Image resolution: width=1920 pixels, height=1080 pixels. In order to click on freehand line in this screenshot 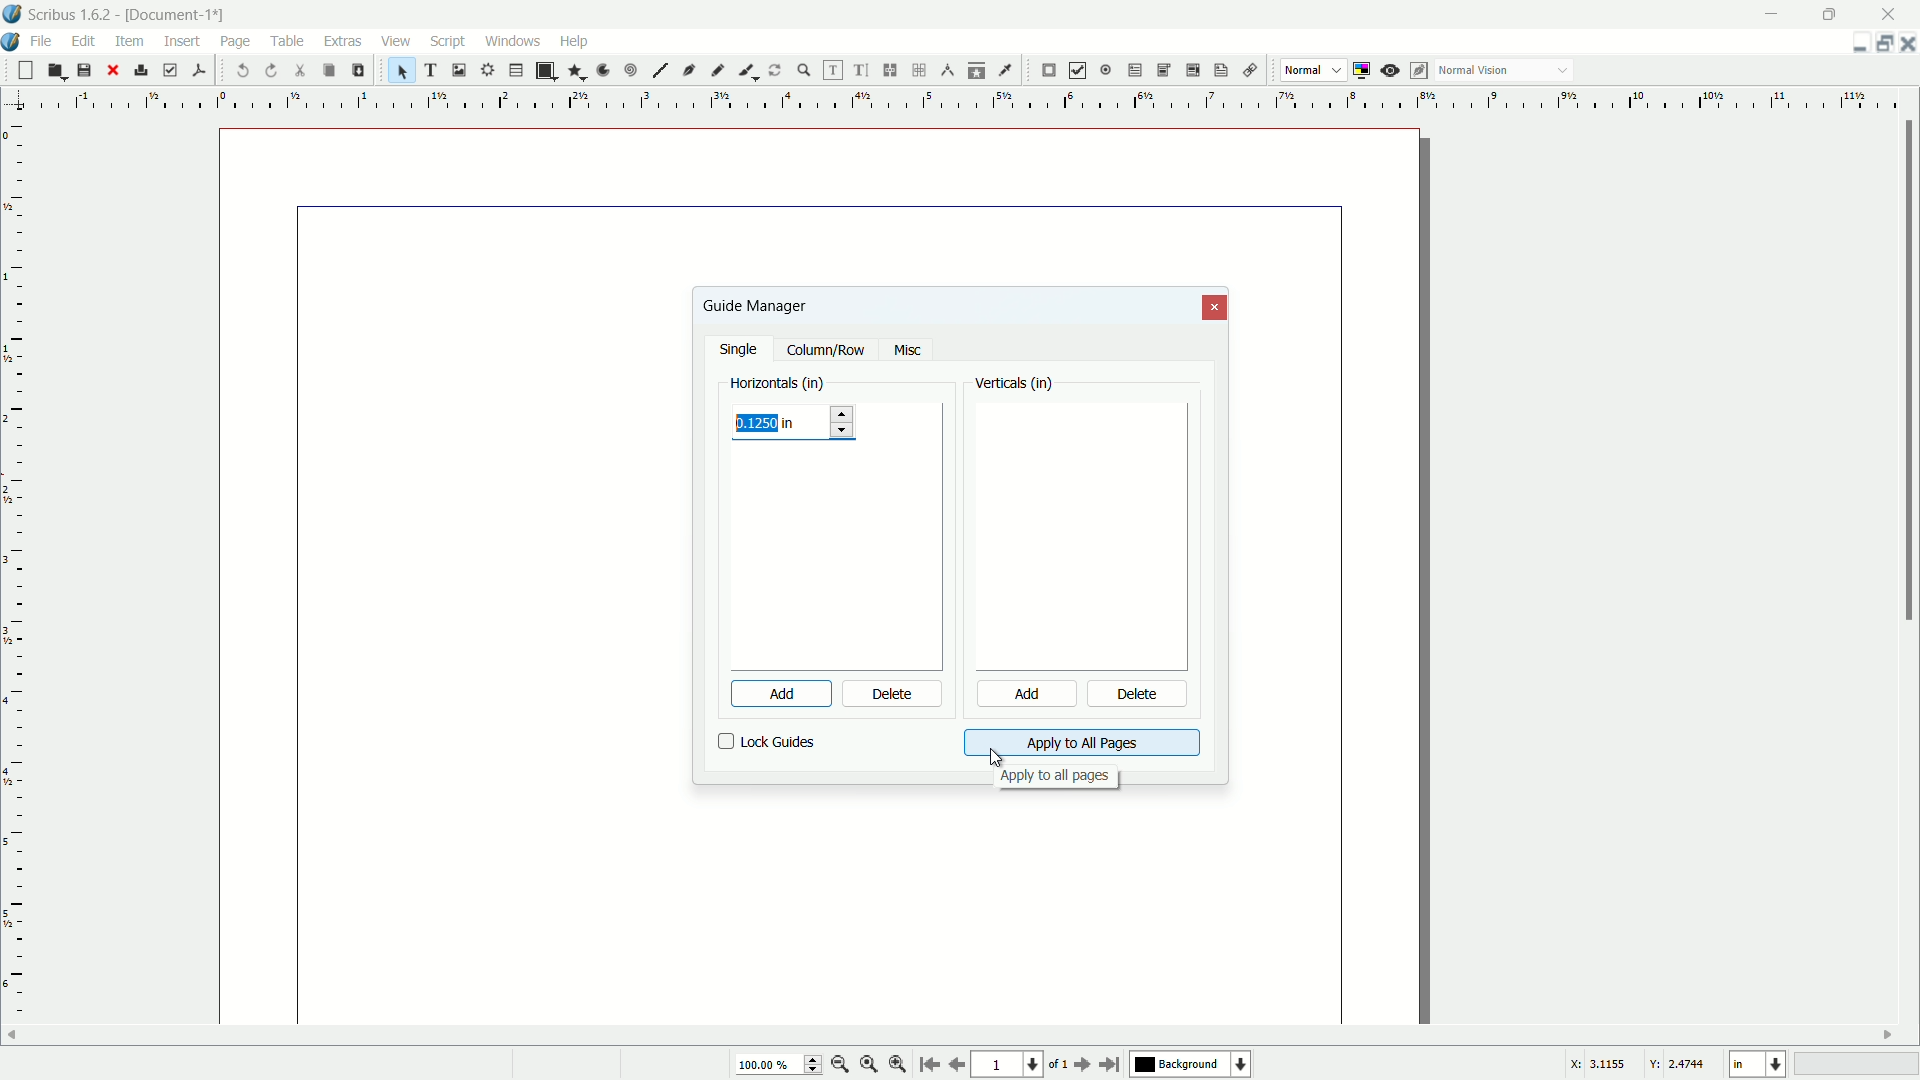, I will do `click(719, 70)`.